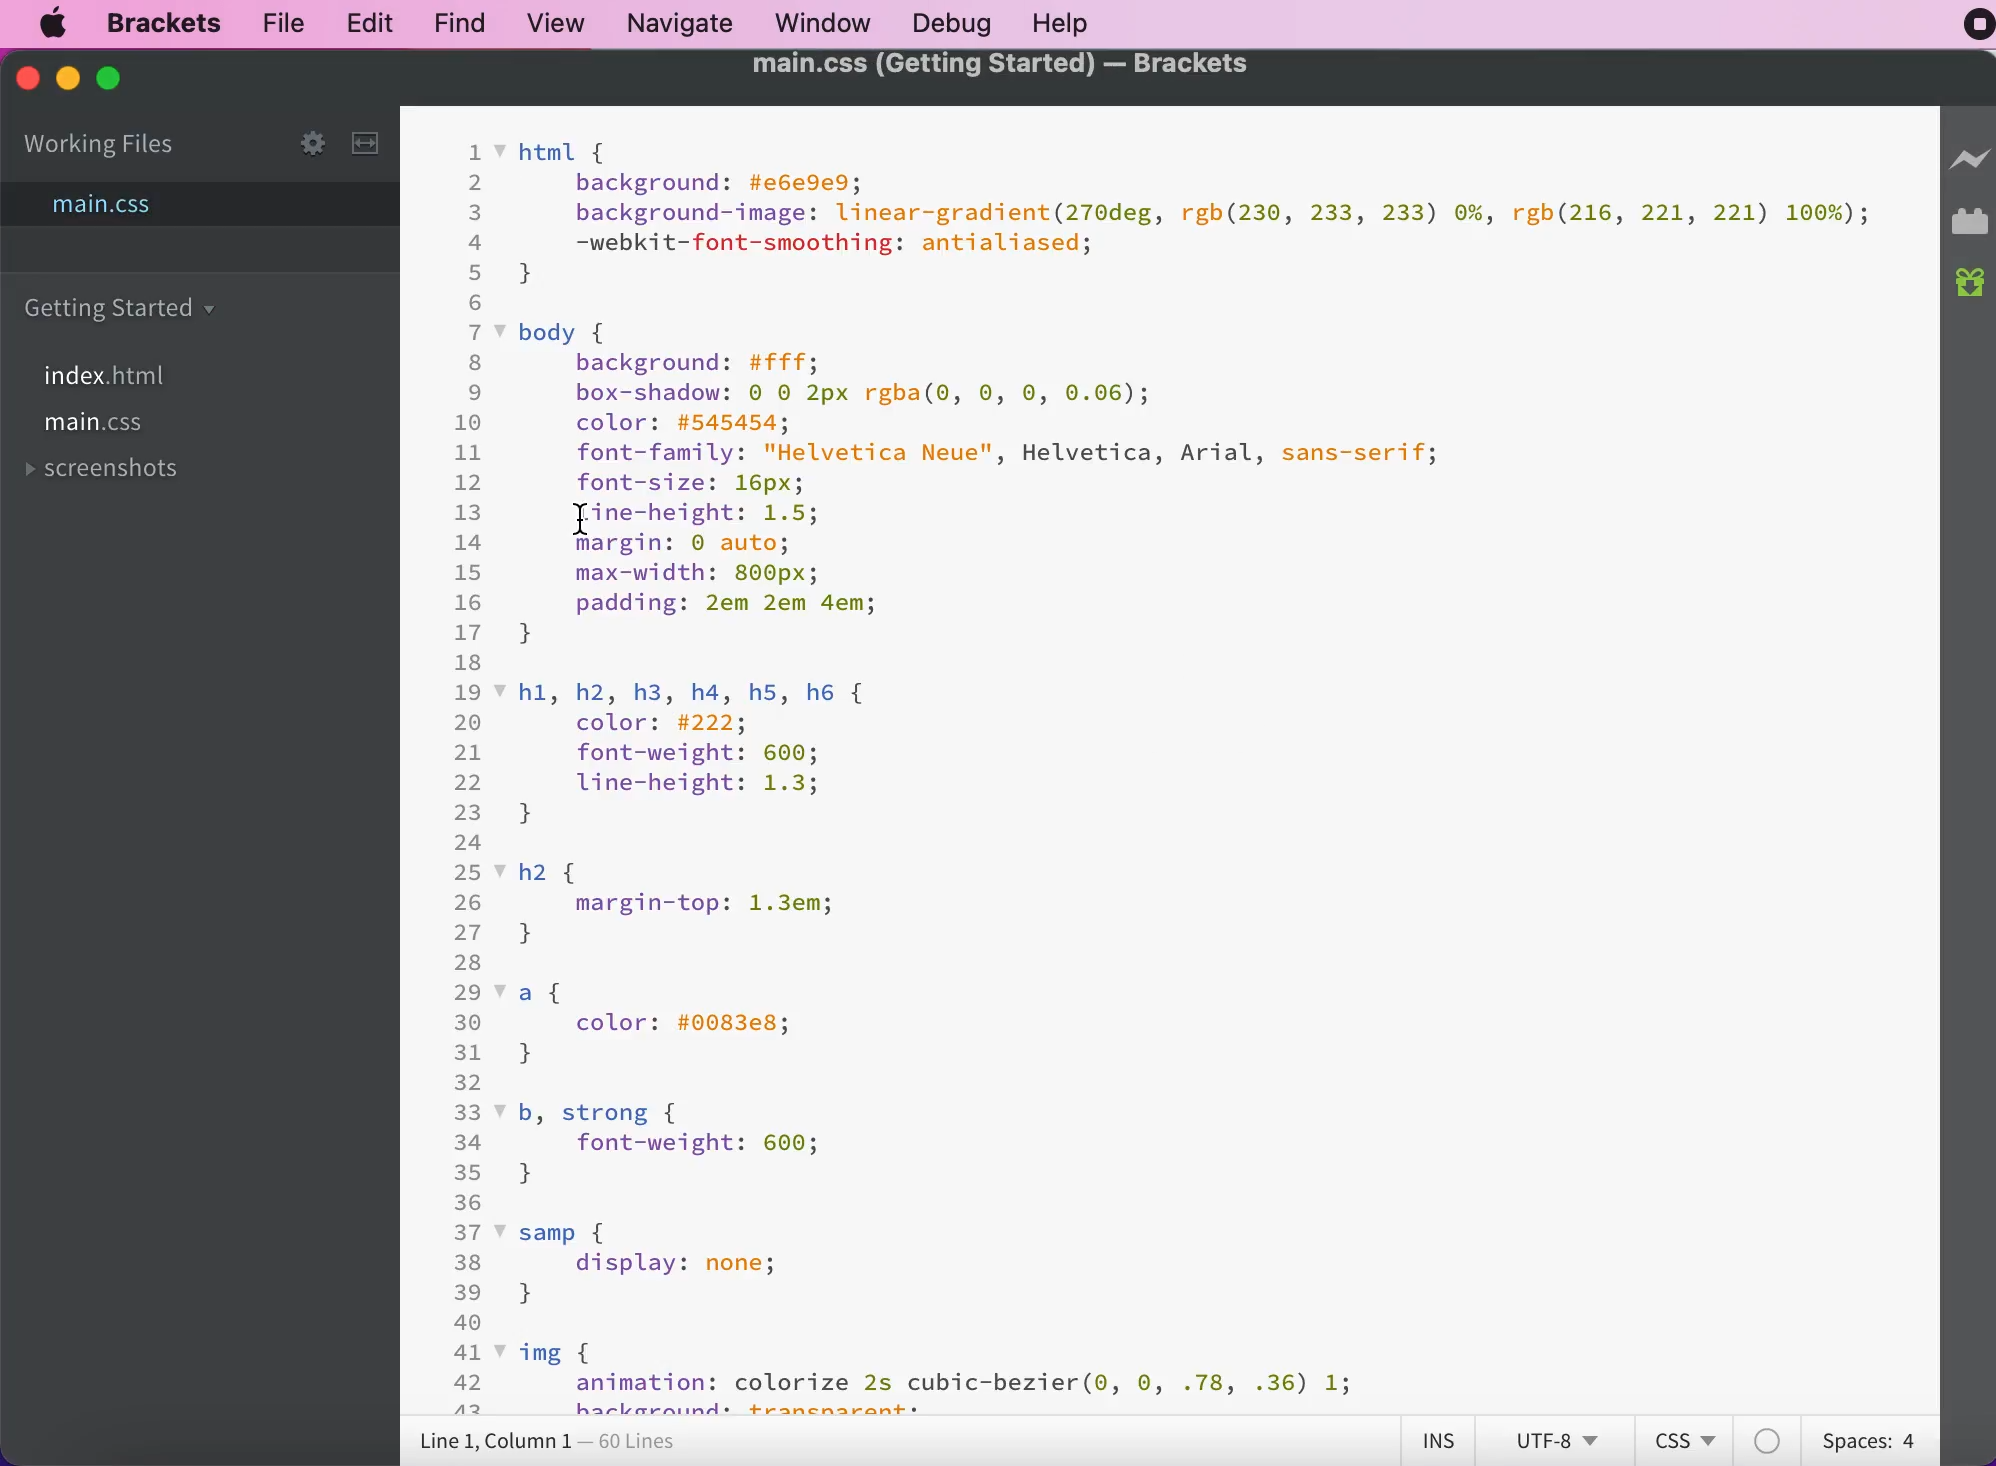  Describe the element at coordinates (468, 812) in the screenshot. I see `23` at that location.